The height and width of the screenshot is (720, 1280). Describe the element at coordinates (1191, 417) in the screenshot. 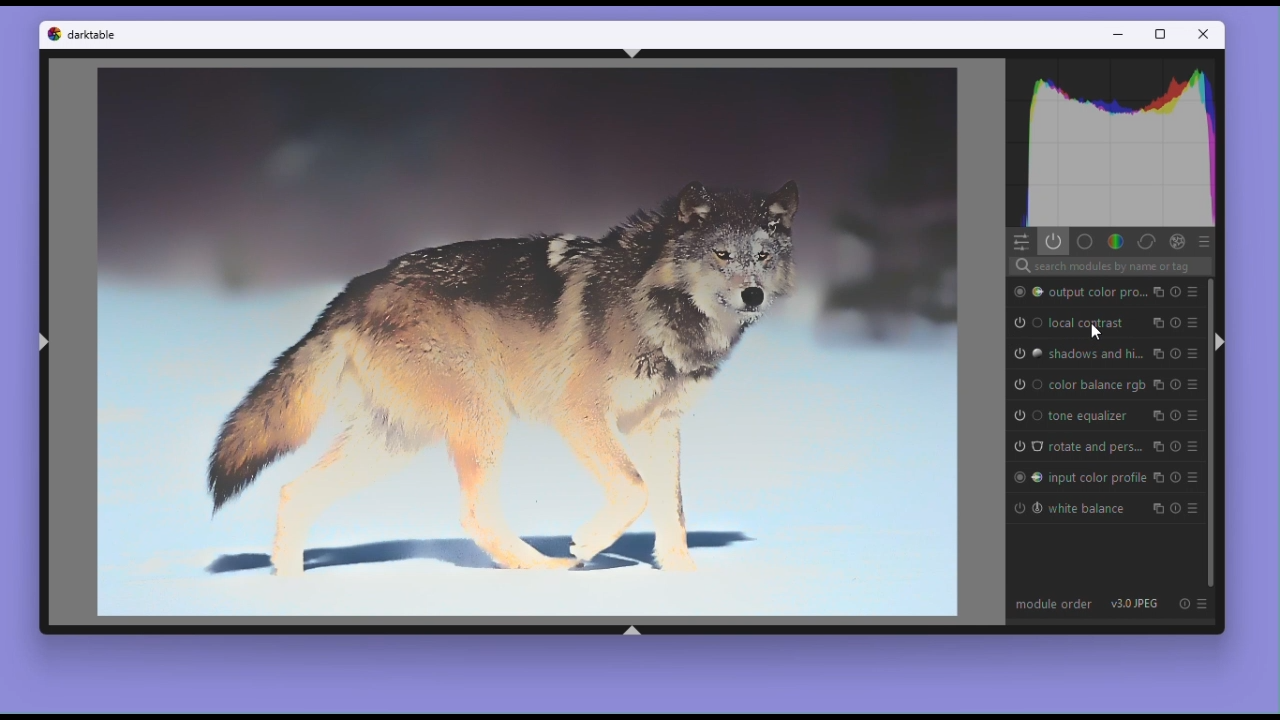

I see `presets` at that location.